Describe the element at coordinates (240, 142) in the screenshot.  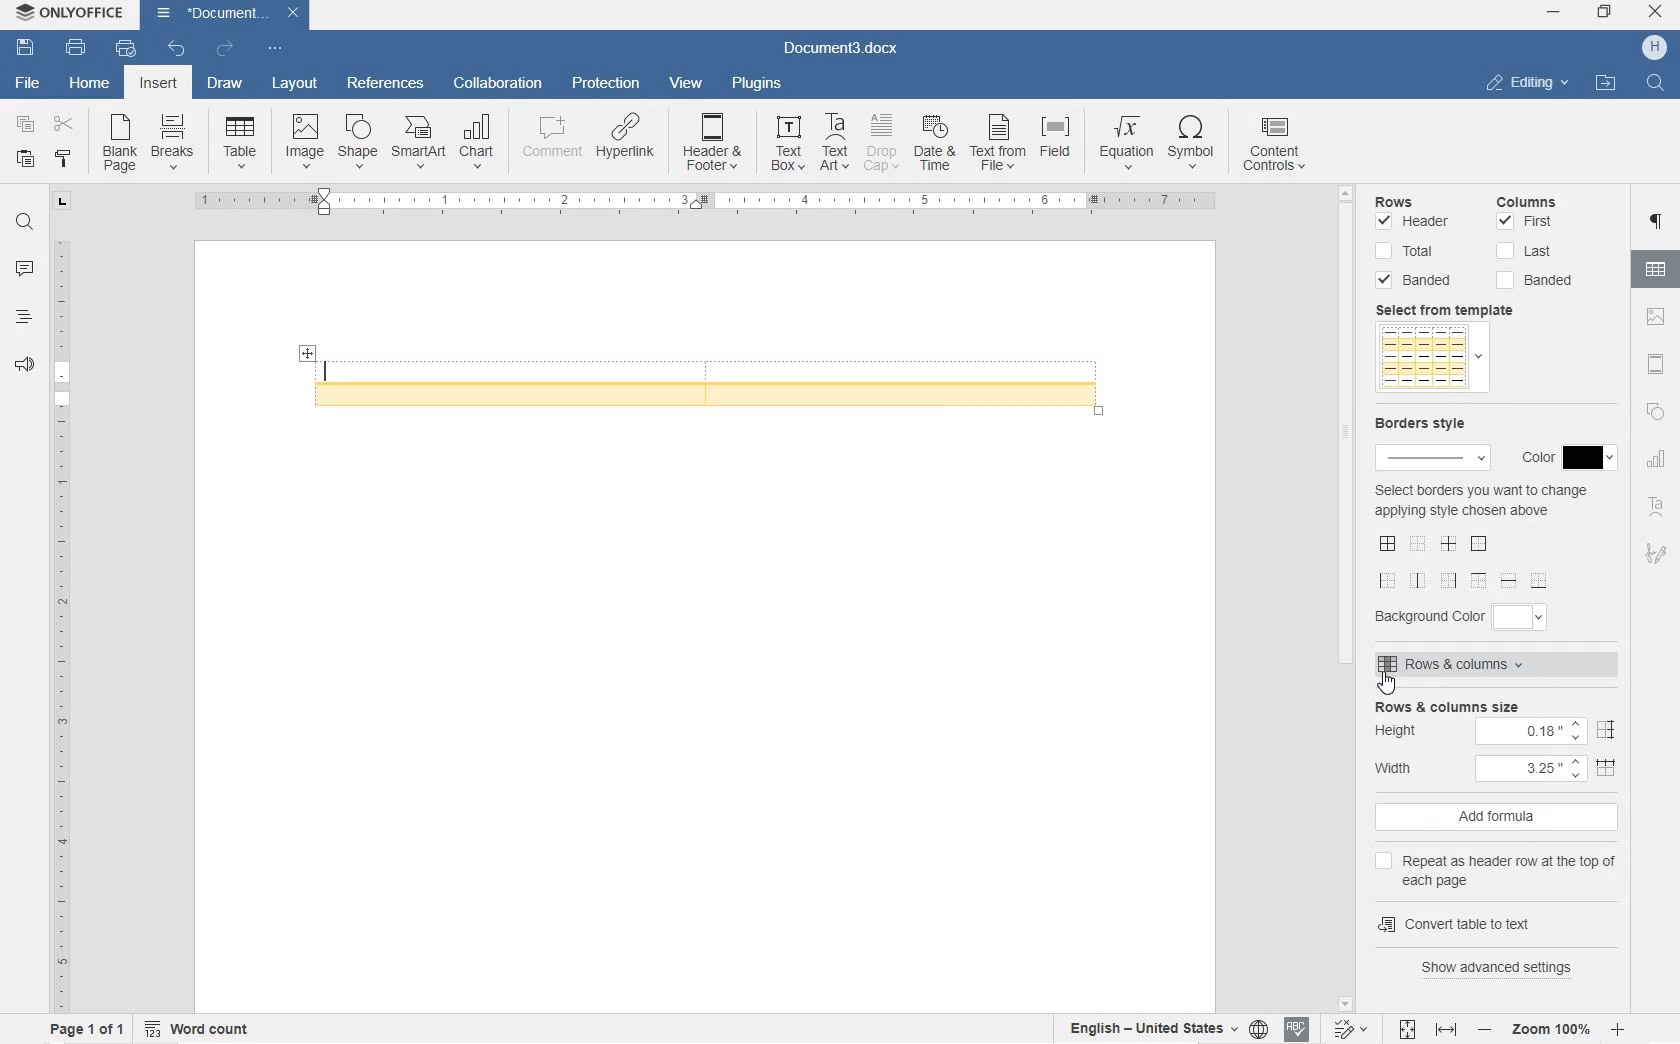
I see `insert table` at that location.